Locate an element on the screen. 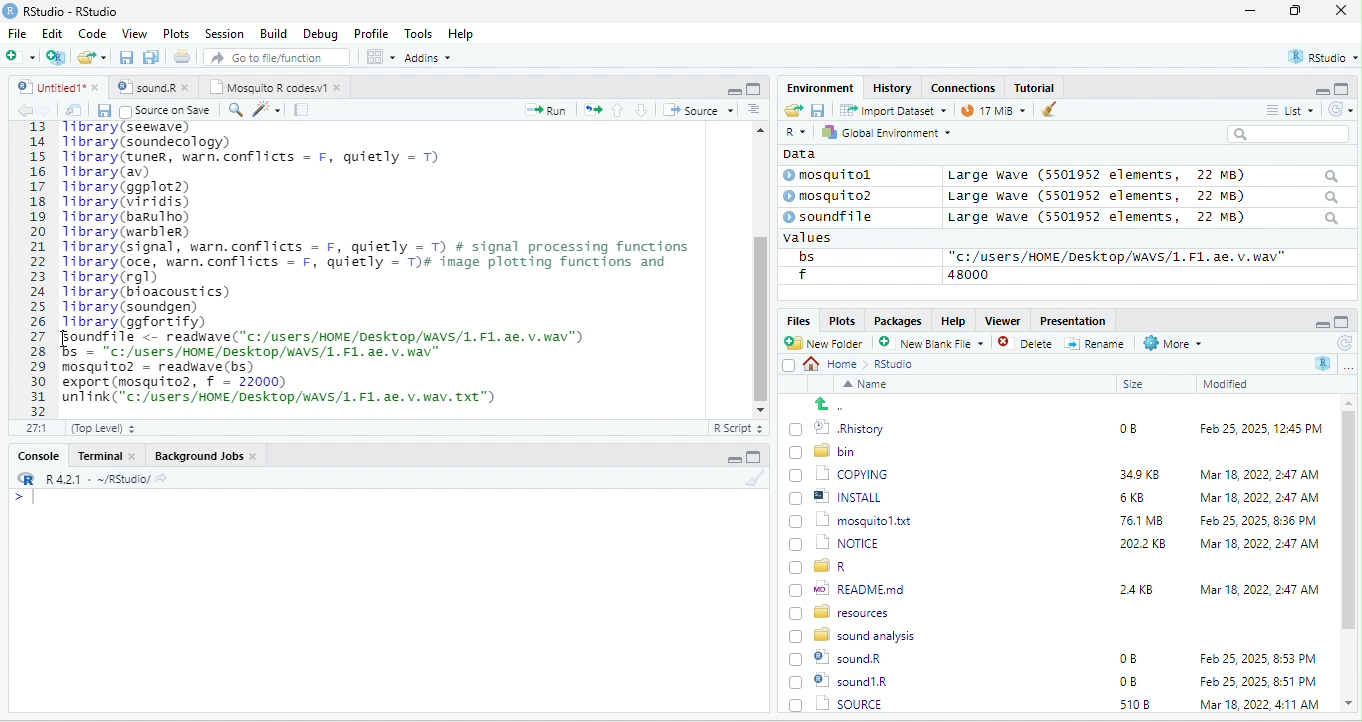  Console is located at coordinates (37, 454).